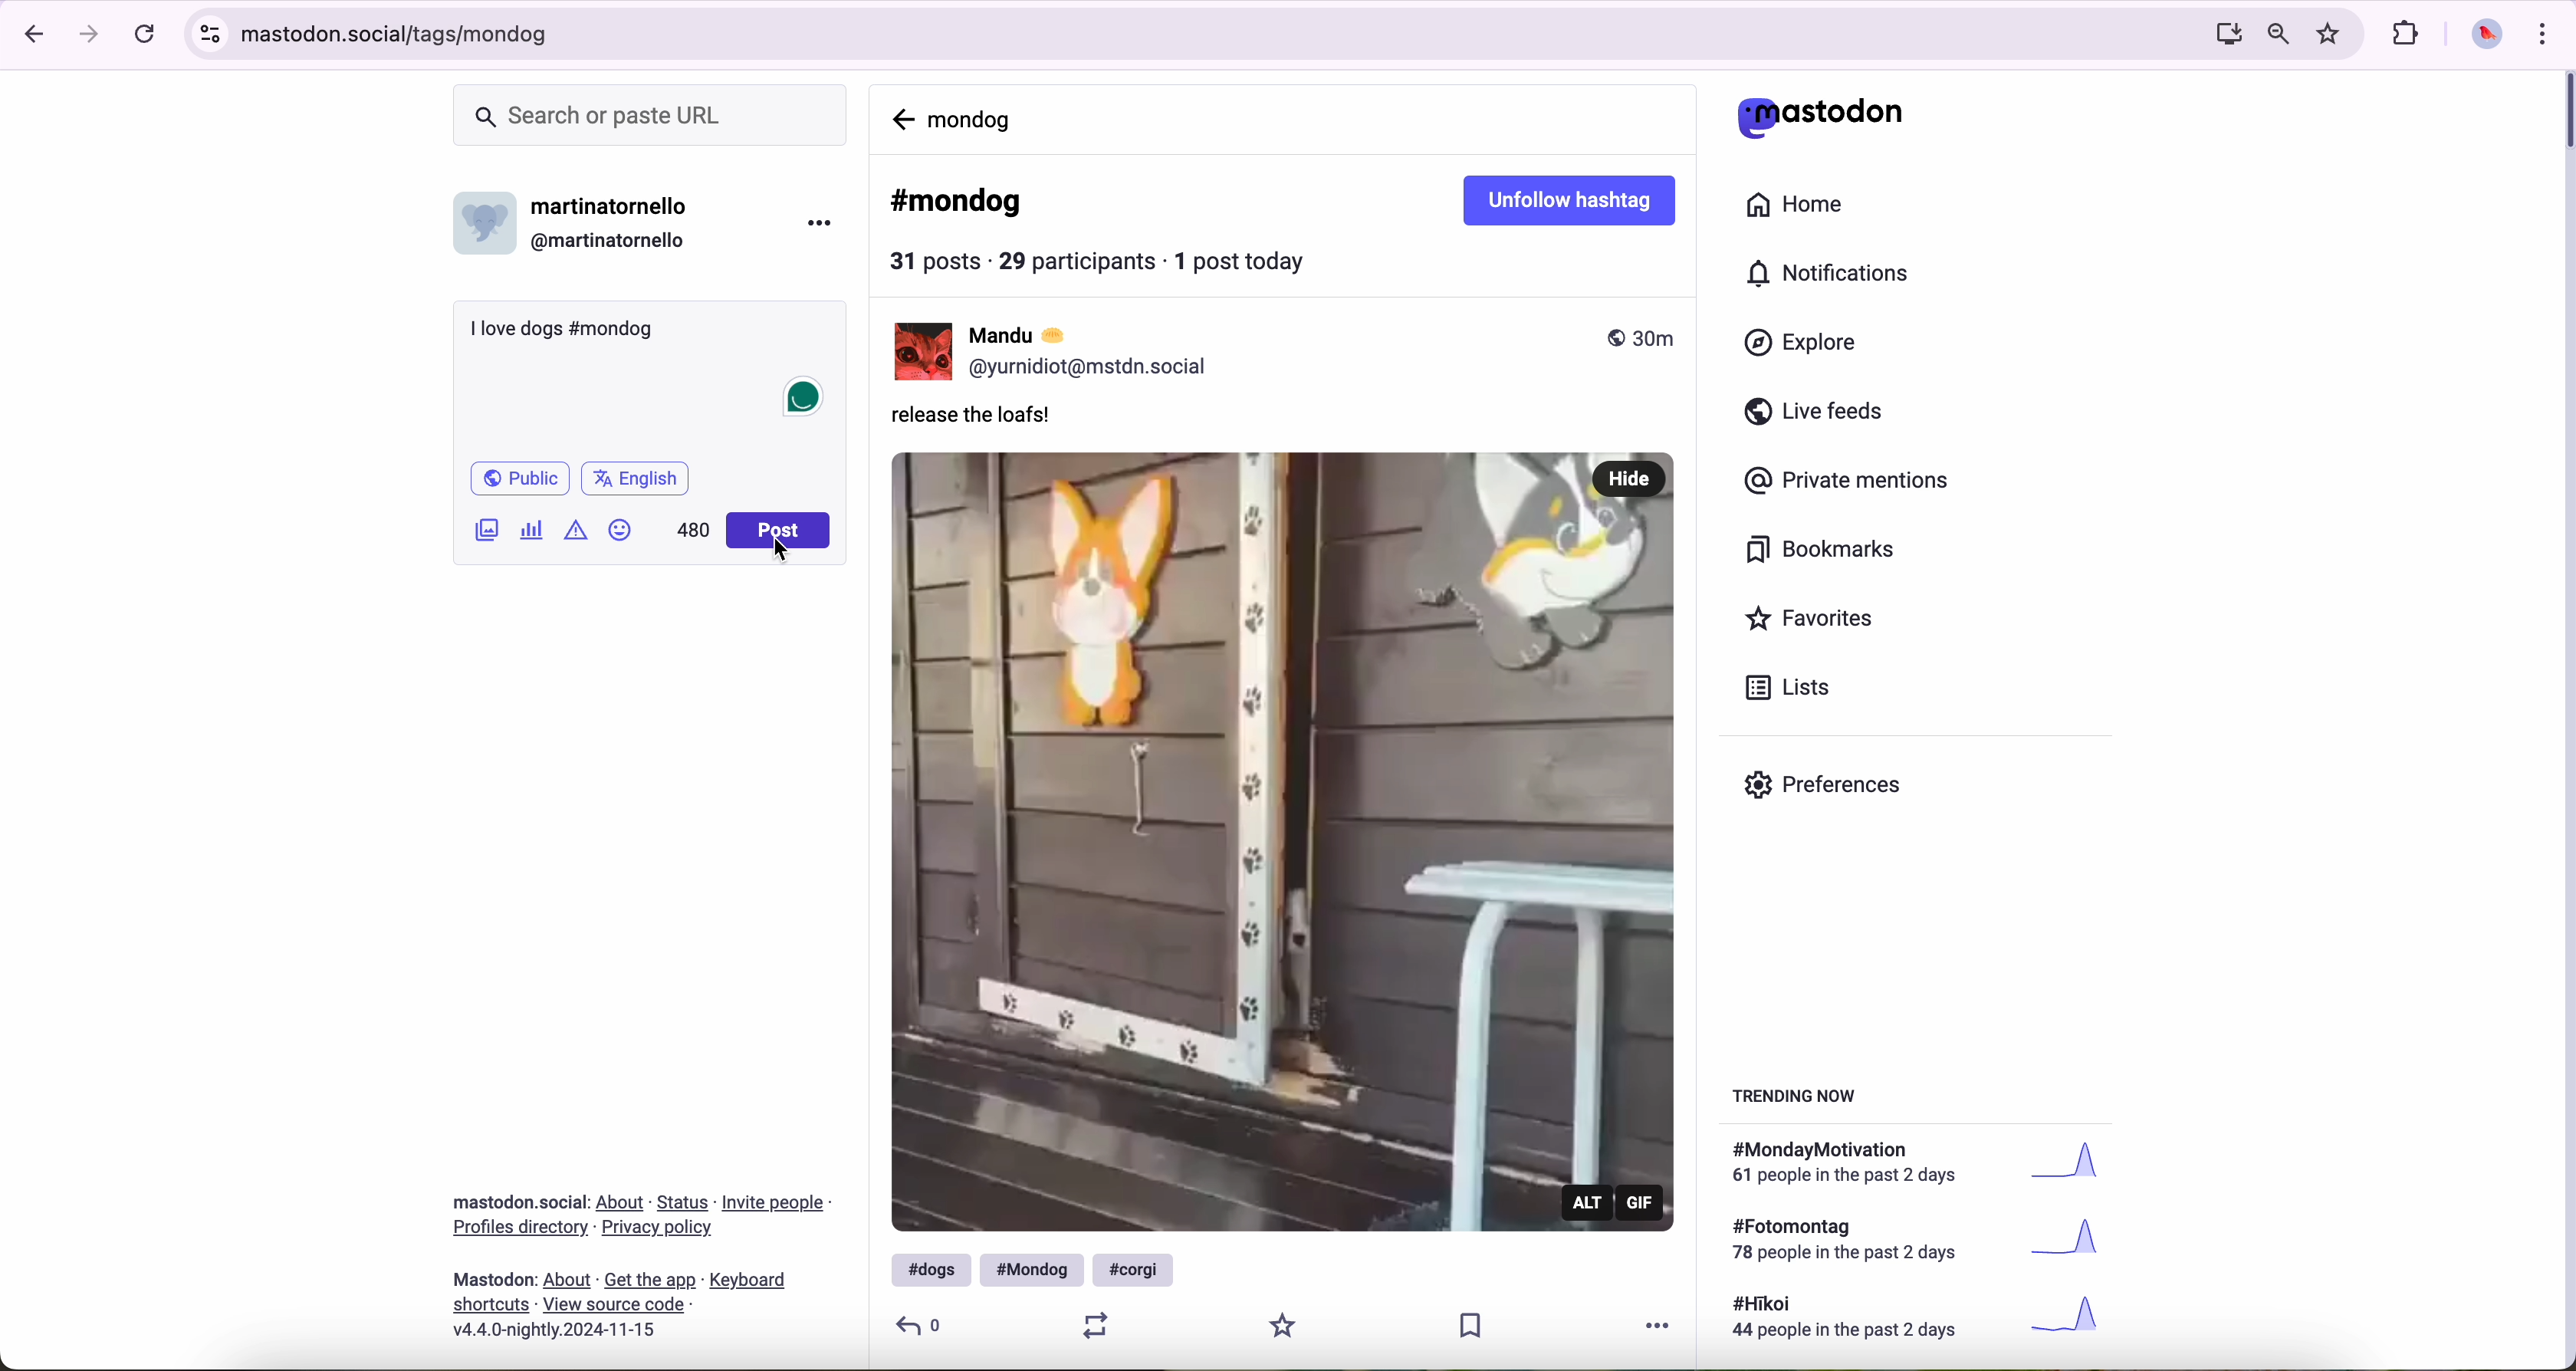 Image resolution: width=2576 pixels, height=1371 pixels. I want to click on unfollow hashtag, so click(1574, 201).